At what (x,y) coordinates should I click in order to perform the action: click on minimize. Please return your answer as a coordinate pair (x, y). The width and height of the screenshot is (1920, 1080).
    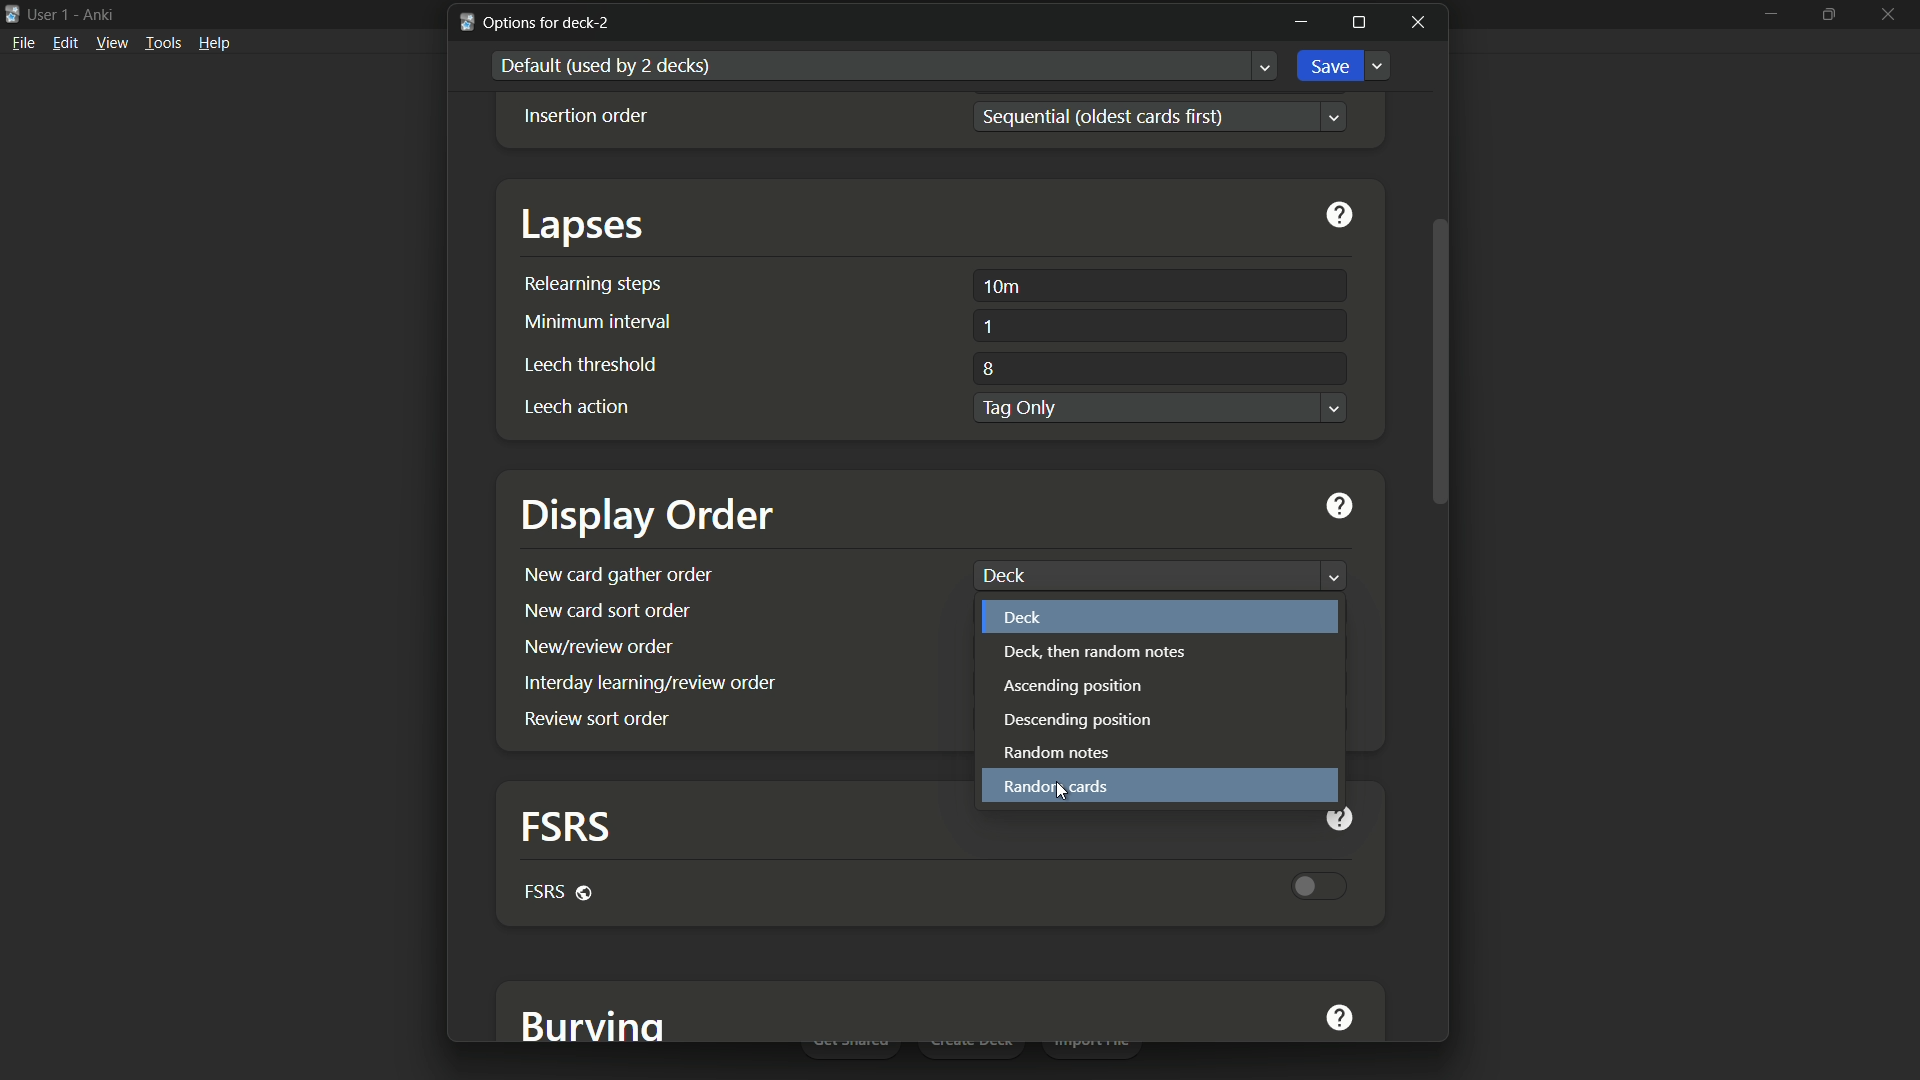
    Looking at the image, I should click on (1769, 13).